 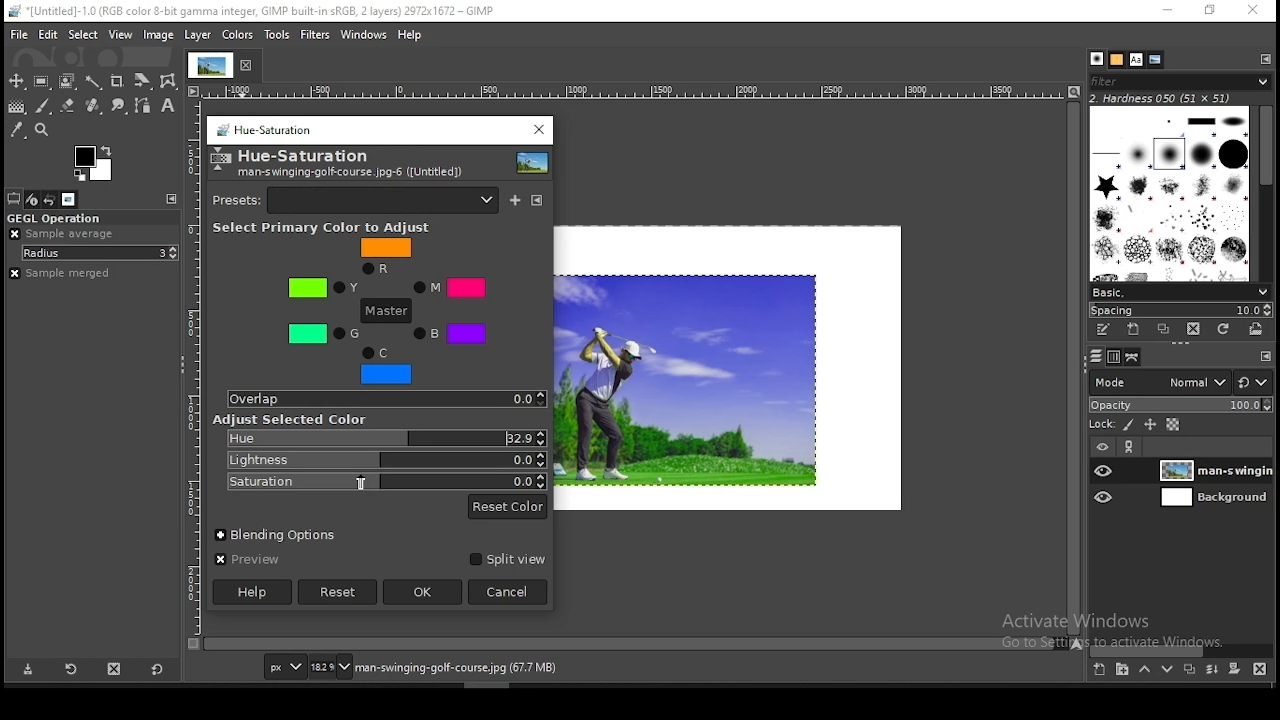 What do you see at coordinates (1264, 60) in the screenshot?
I see `configure this tab` at bounding box center [1264, 60].